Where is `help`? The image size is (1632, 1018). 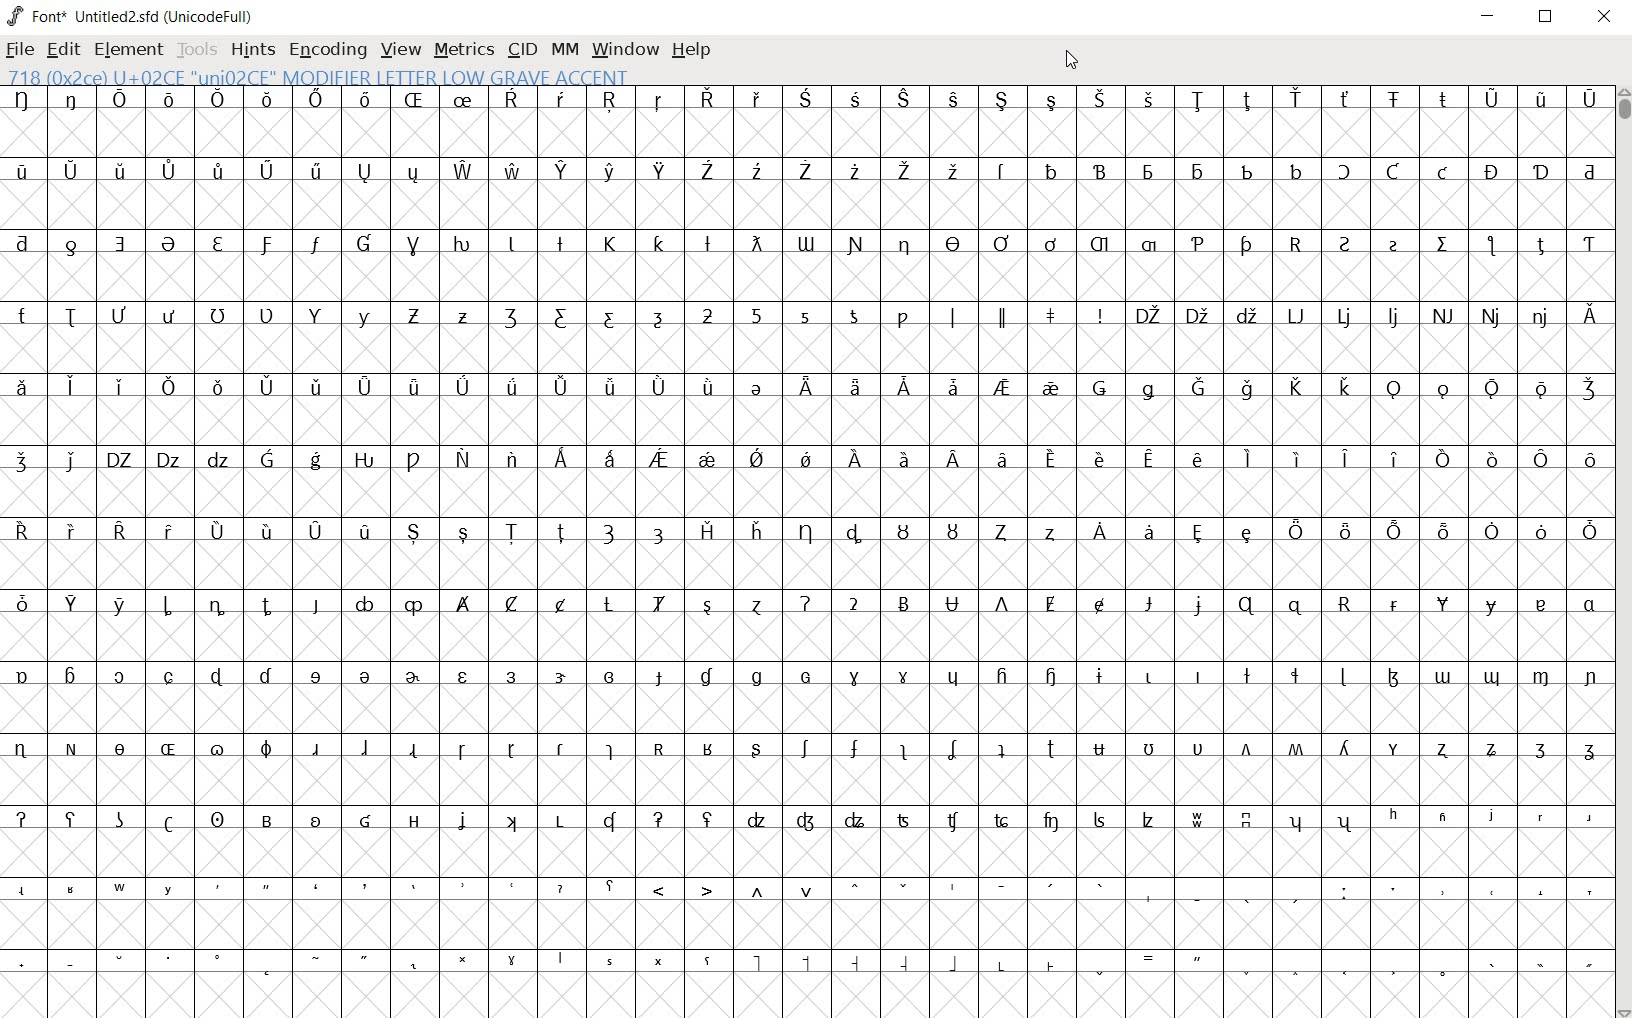
help is located at coordinates (691, 50).